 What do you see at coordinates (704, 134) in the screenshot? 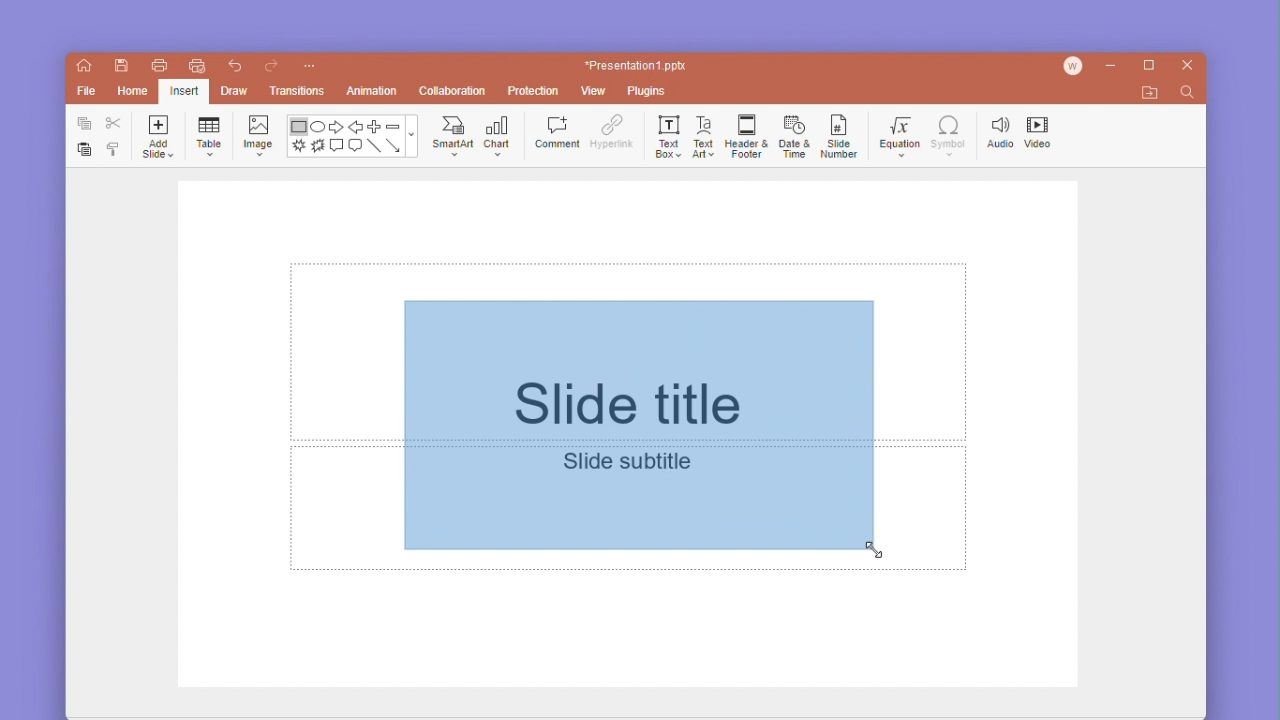
I see `text art` at bounding box center [704, 134].